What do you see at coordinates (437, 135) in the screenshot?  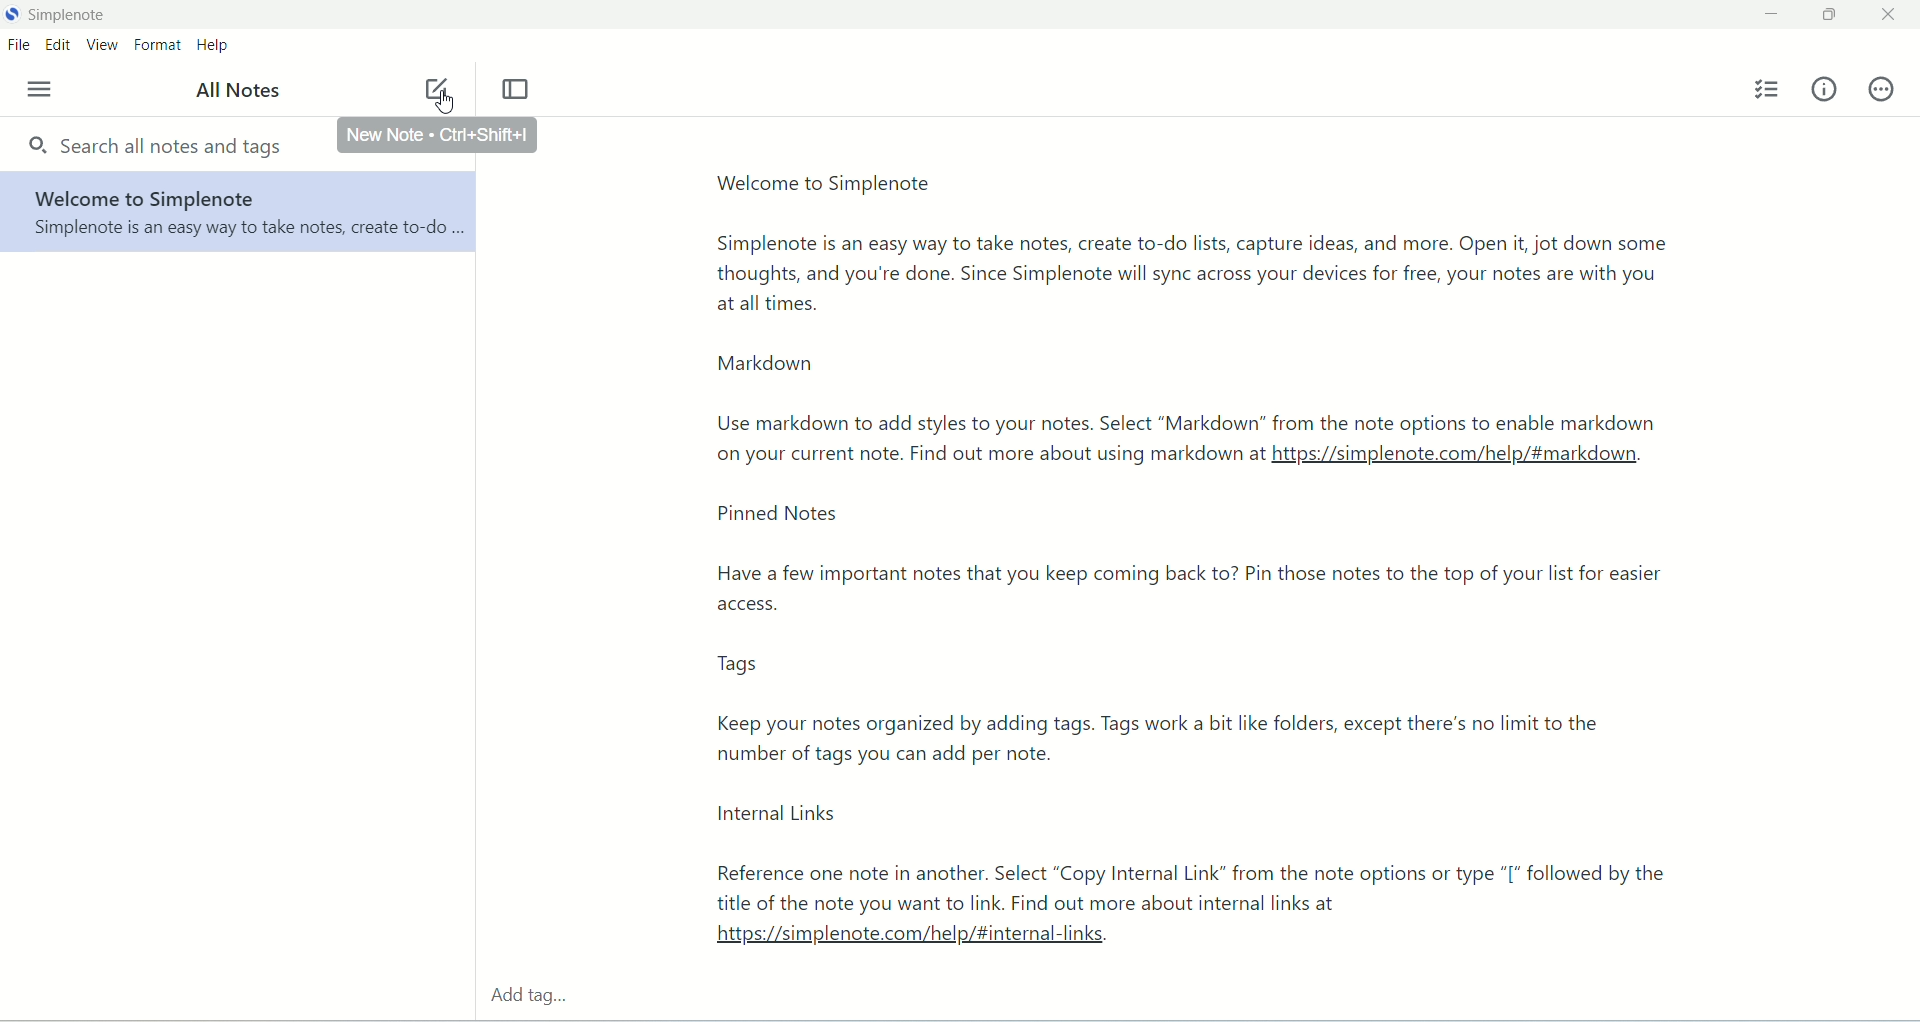 I see `new note` at bounding box center [437, 135].